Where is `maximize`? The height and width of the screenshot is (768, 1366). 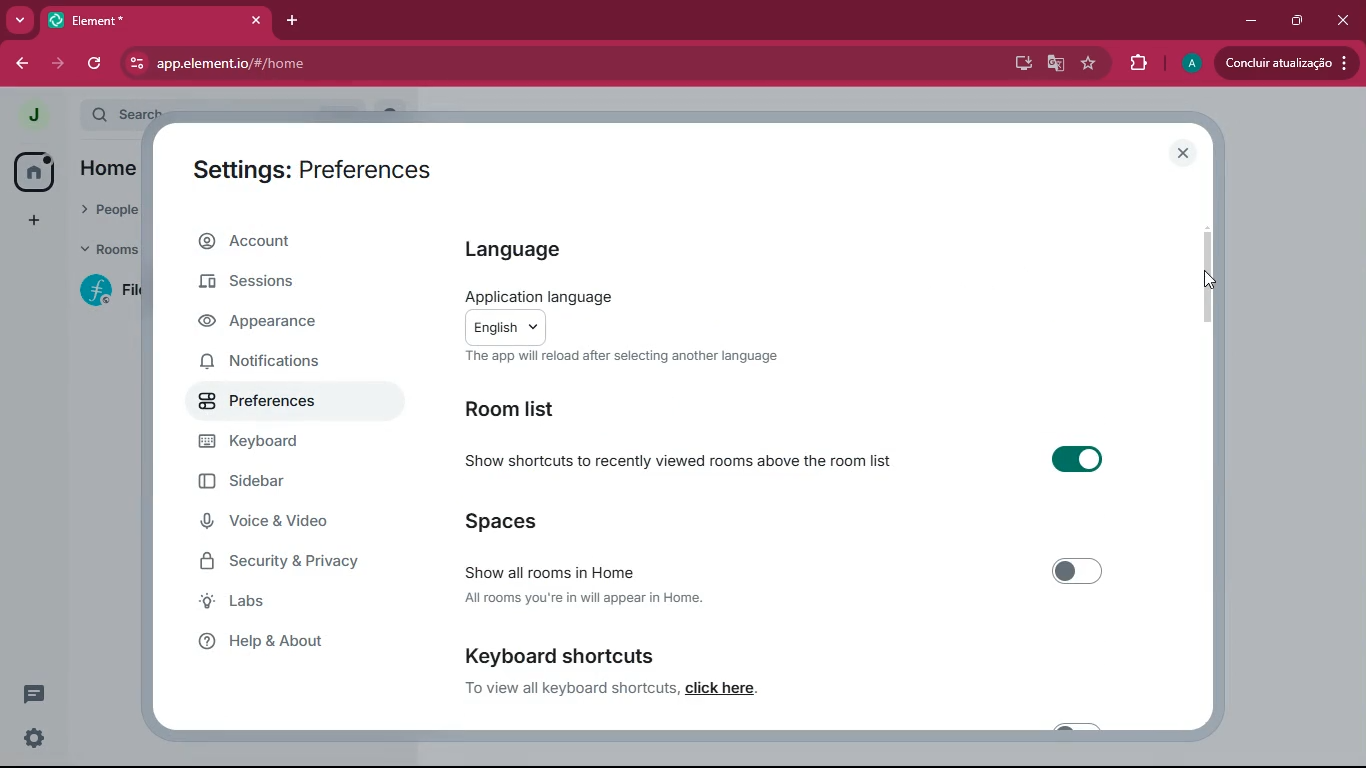
maximize is located at coordinates (1299, 21).